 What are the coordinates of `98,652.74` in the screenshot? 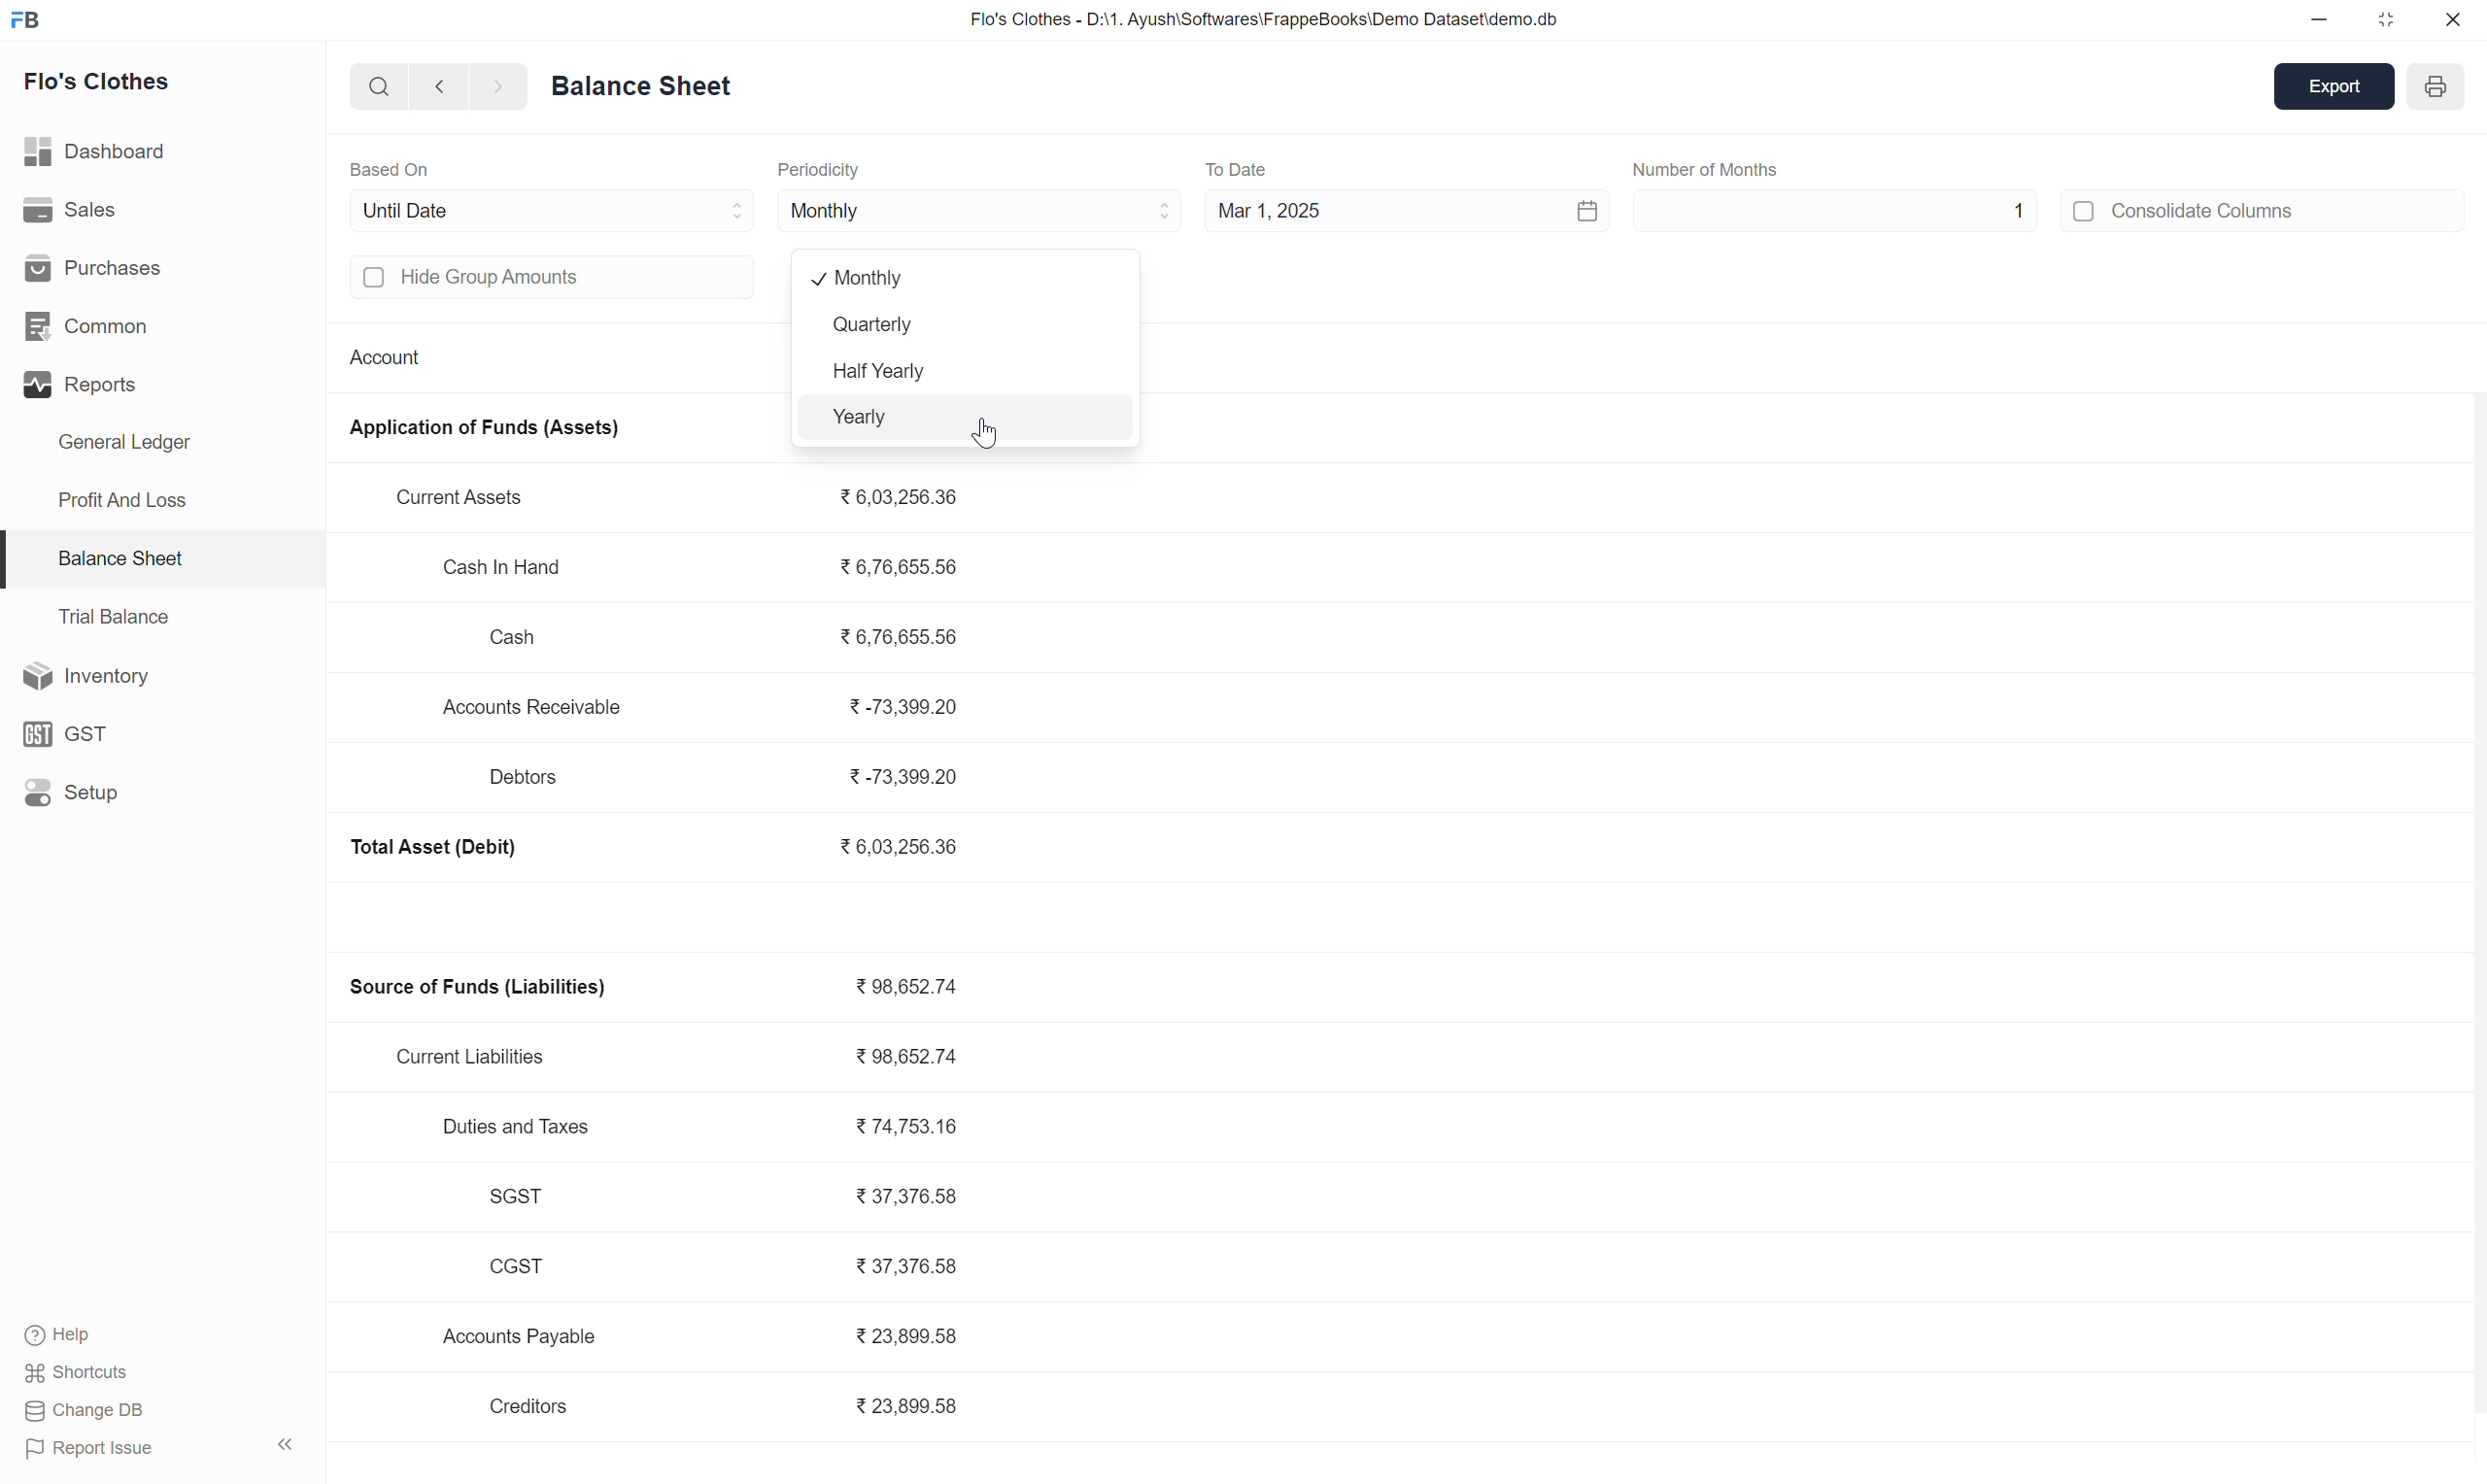 It's located at (906, 1058).